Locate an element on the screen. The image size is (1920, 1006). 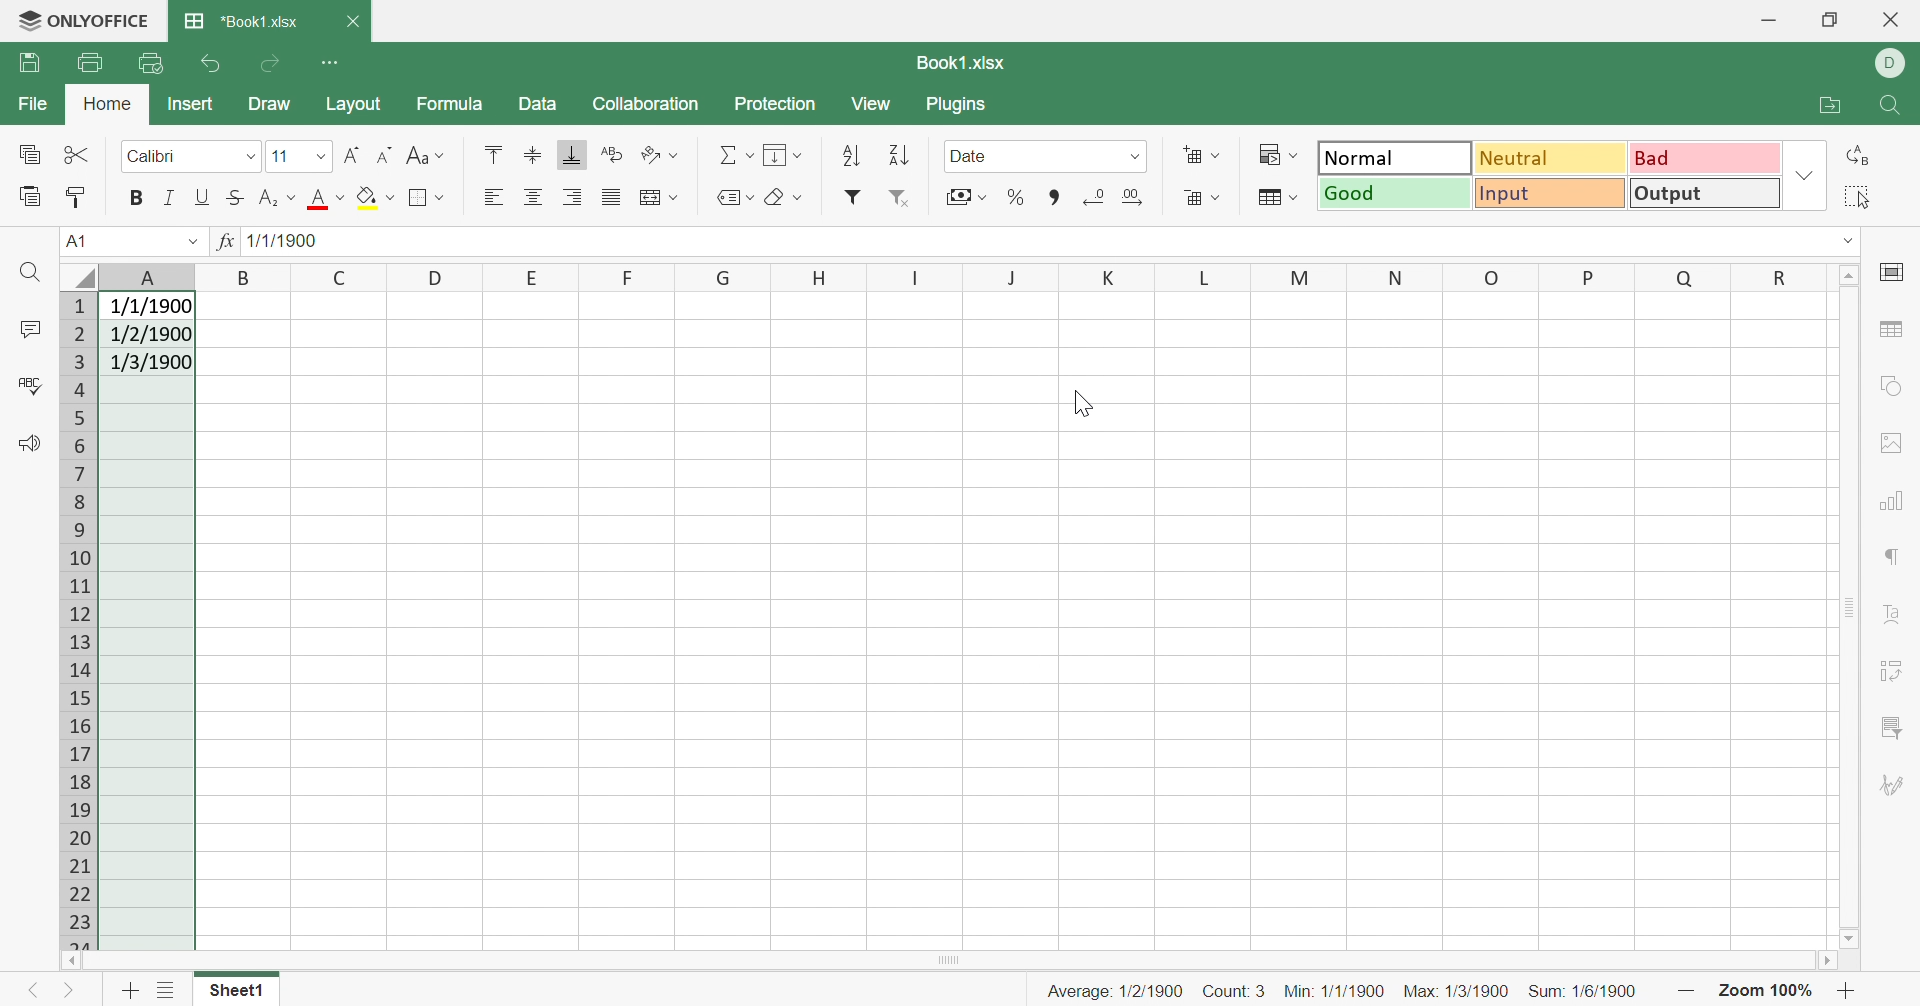
Find is located at coordinates (1890, 106).